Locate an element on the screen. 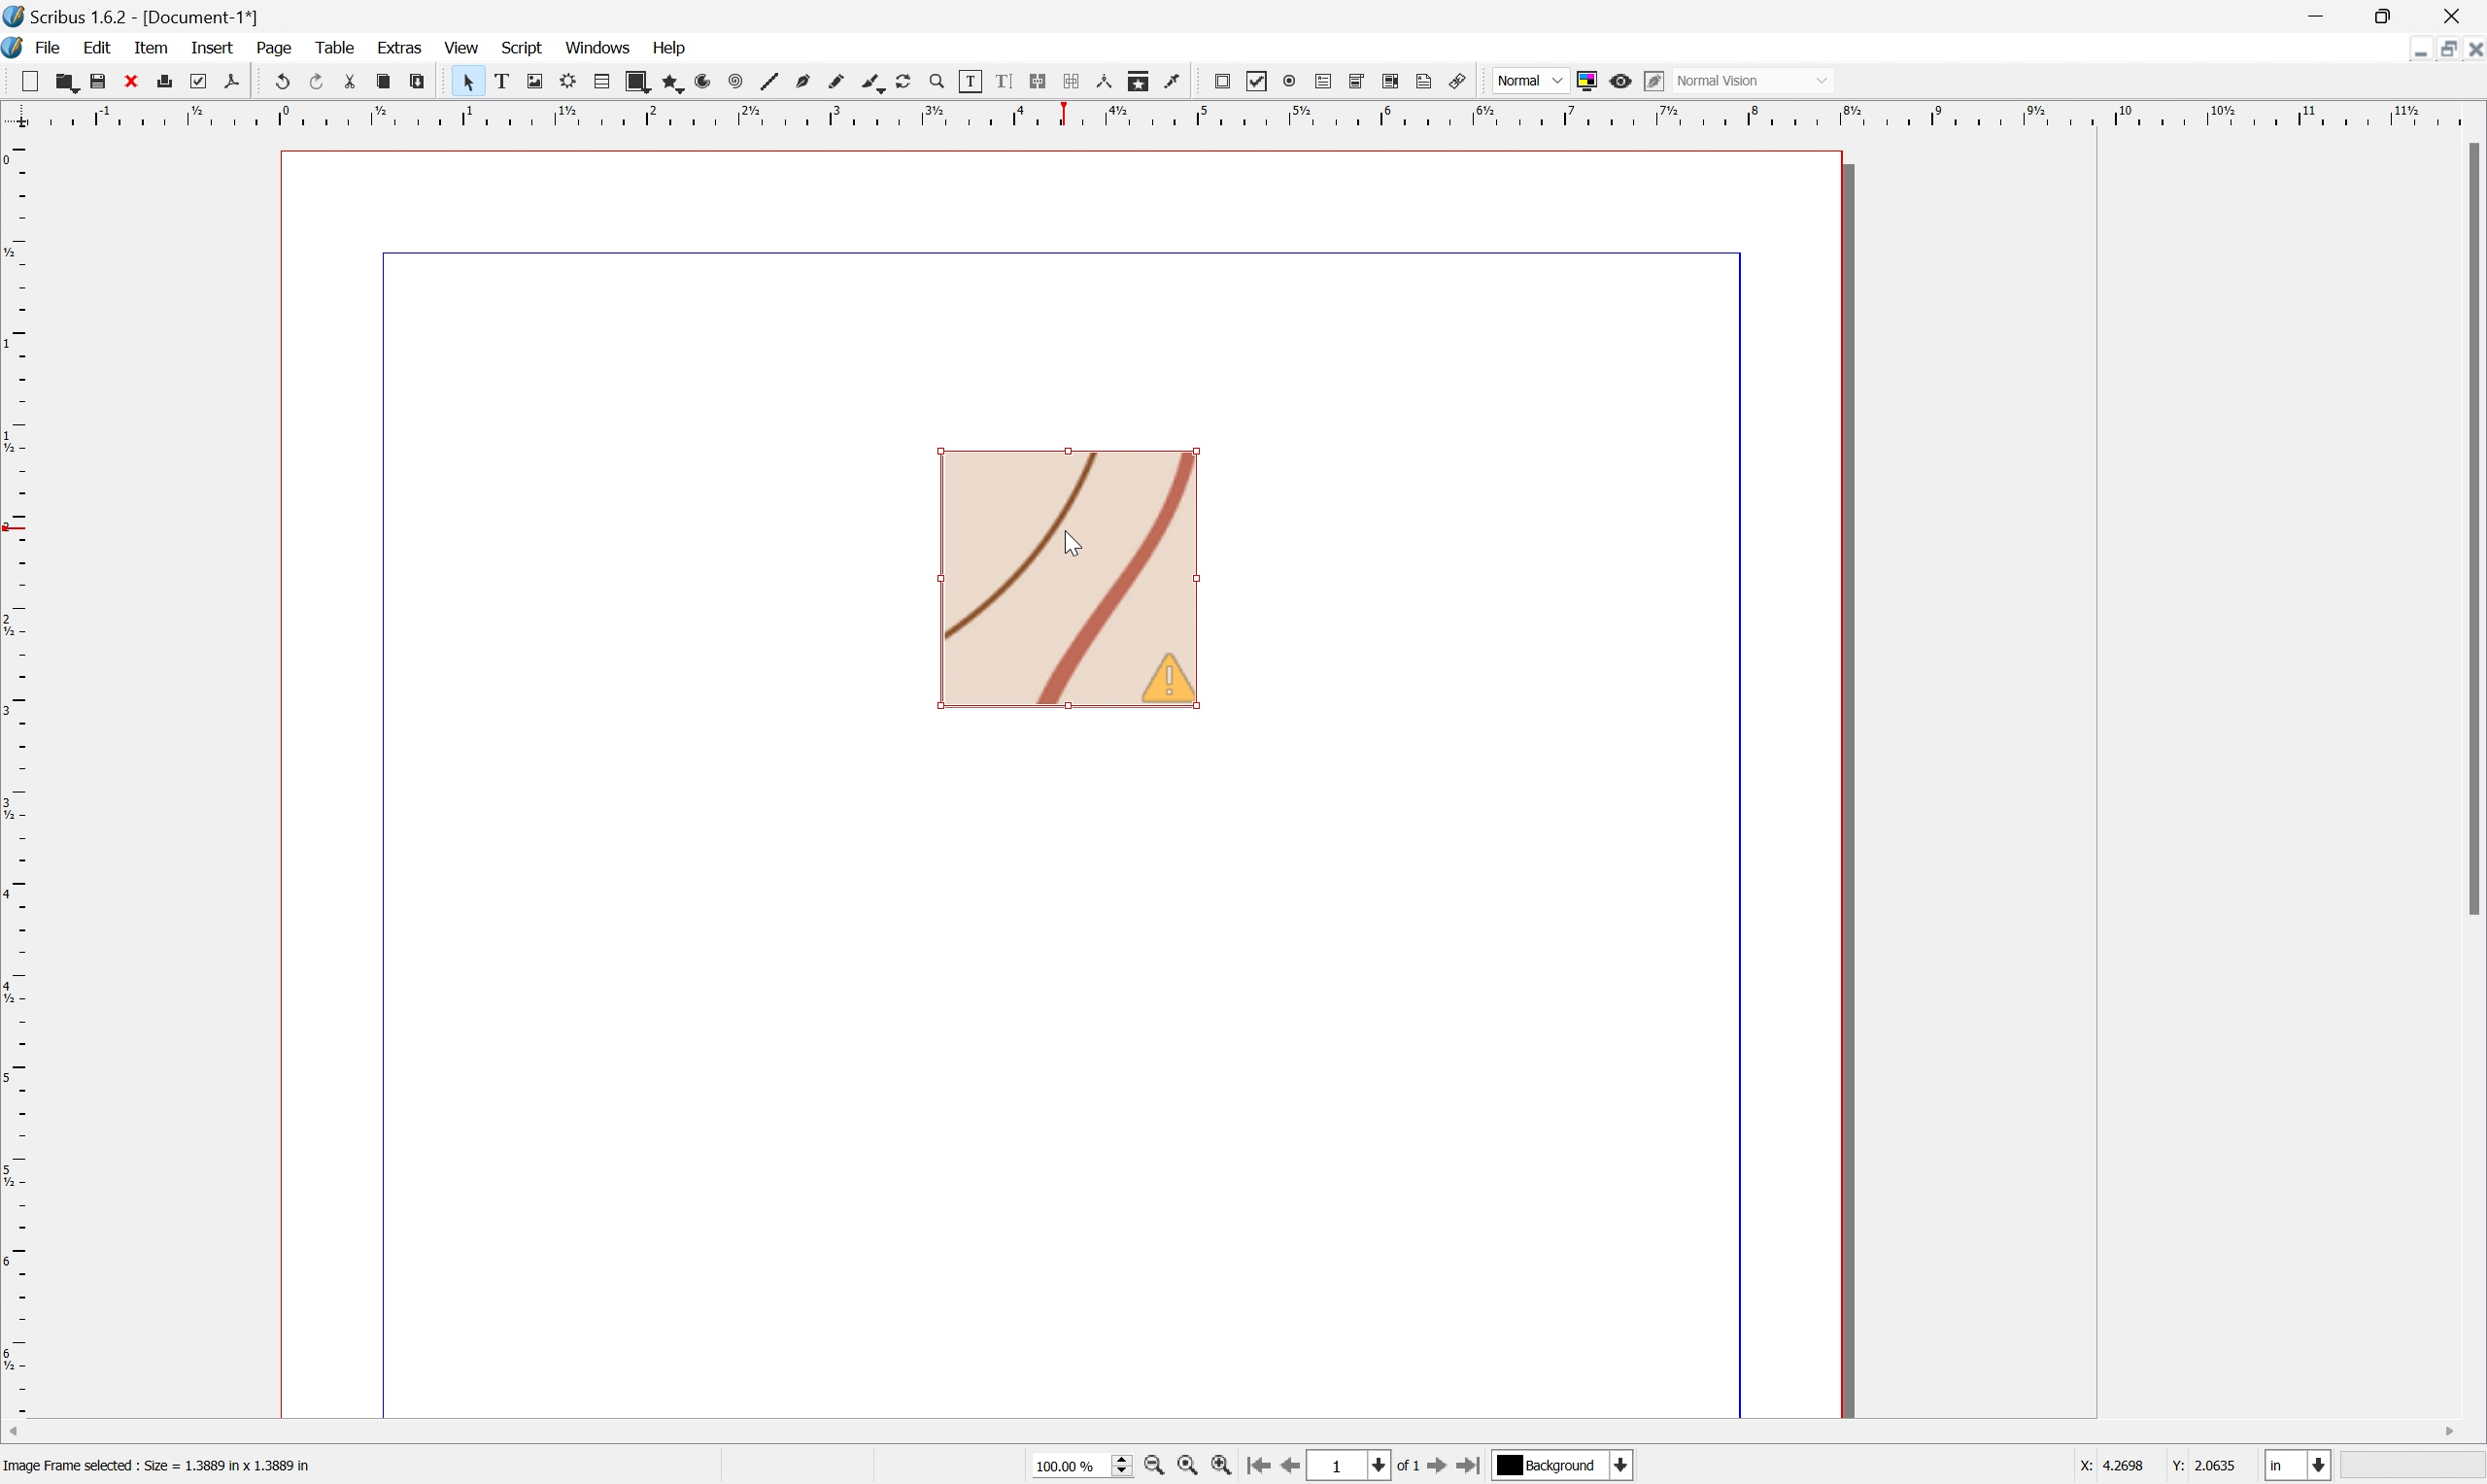  PDF radio button is located at coordinates (1292, 80).